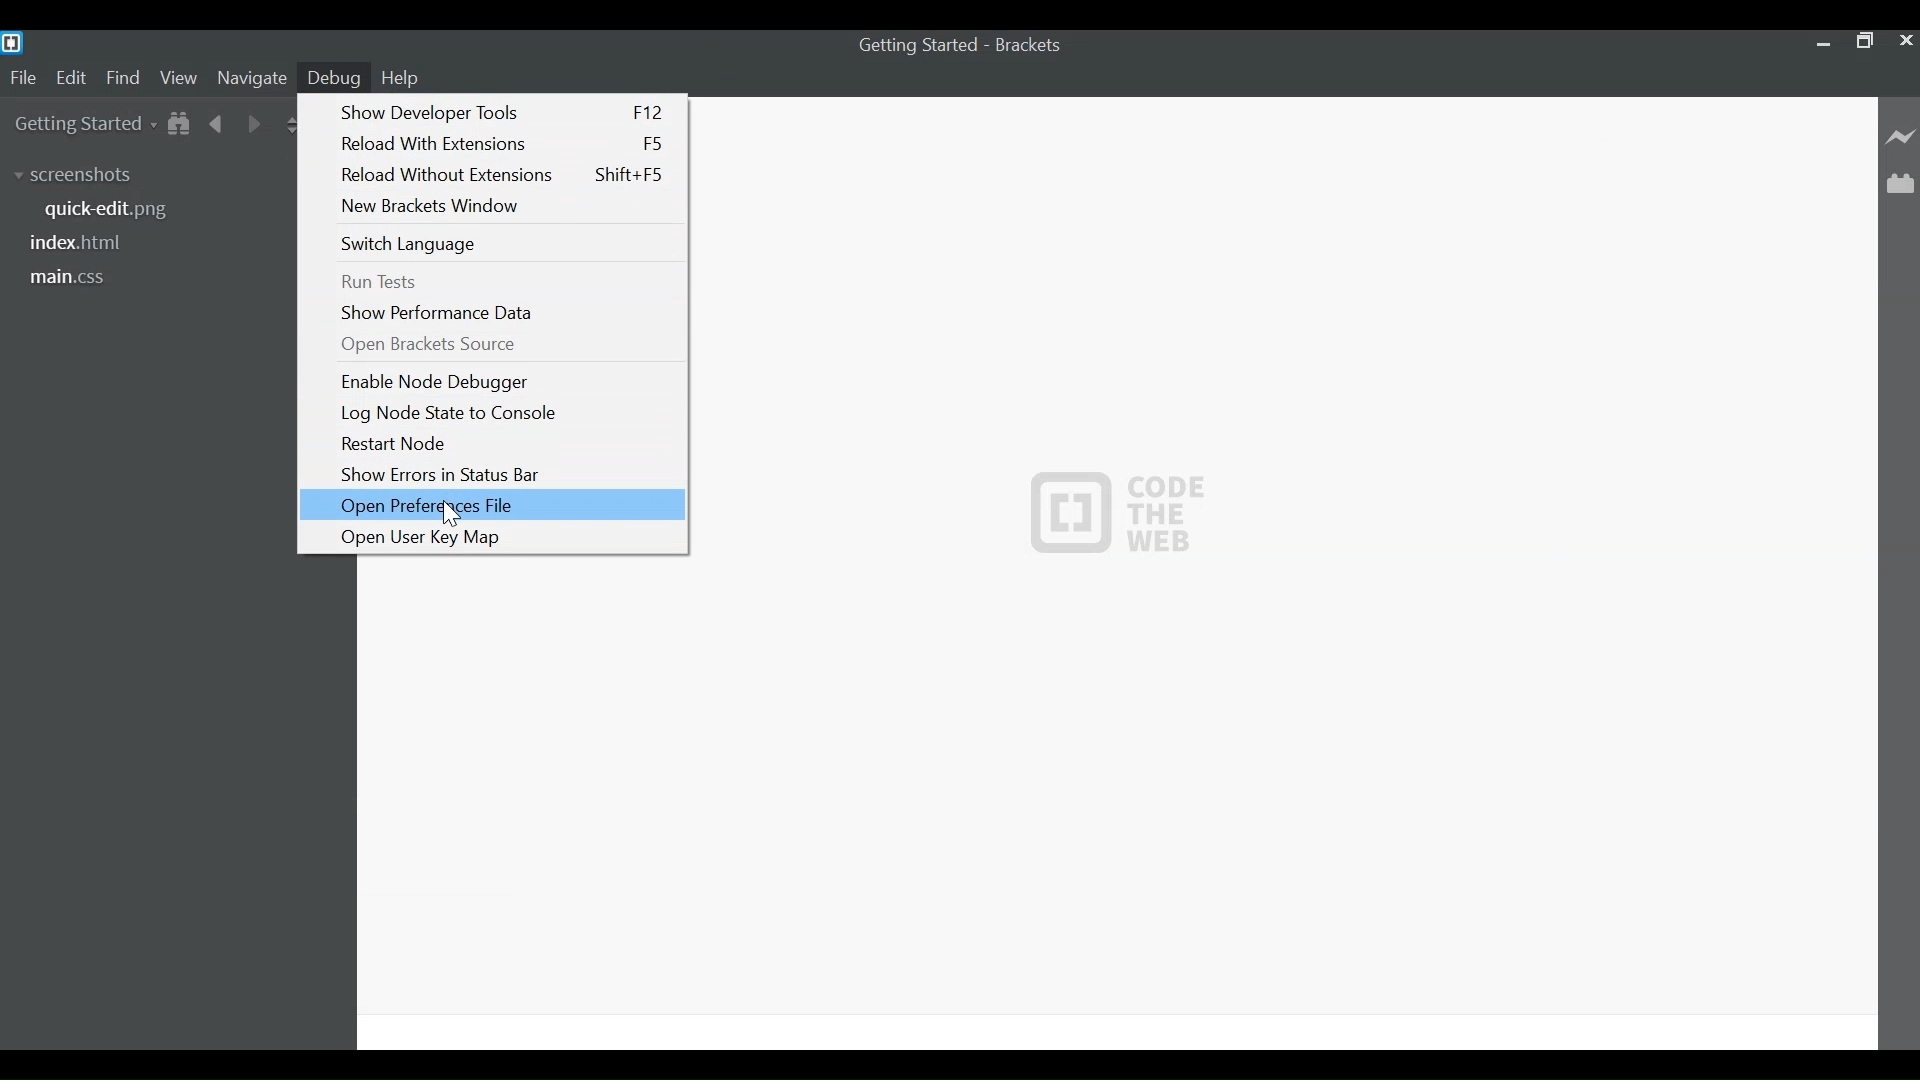  I want to click on Open User Key Map, so click(507, 537).